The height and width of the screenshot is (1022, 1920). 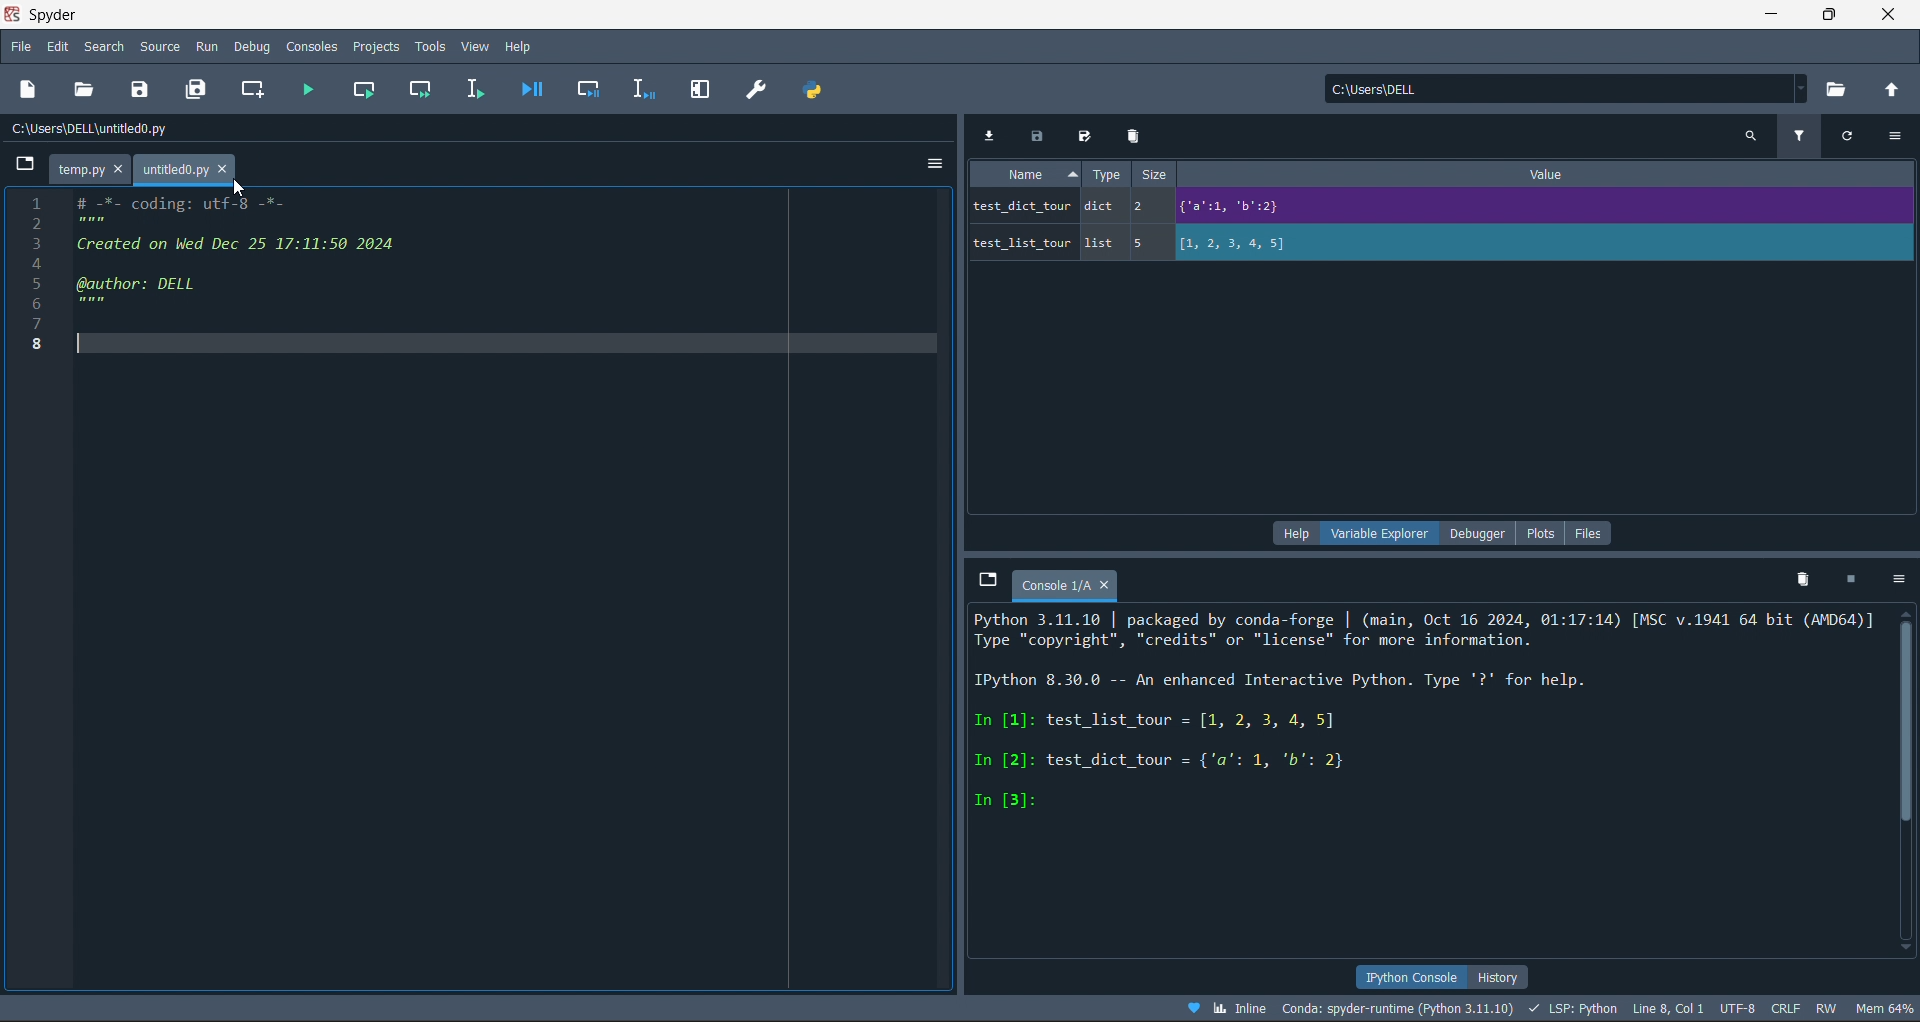 I want to click on LSP: Python, so click(x=1574, y=1010).